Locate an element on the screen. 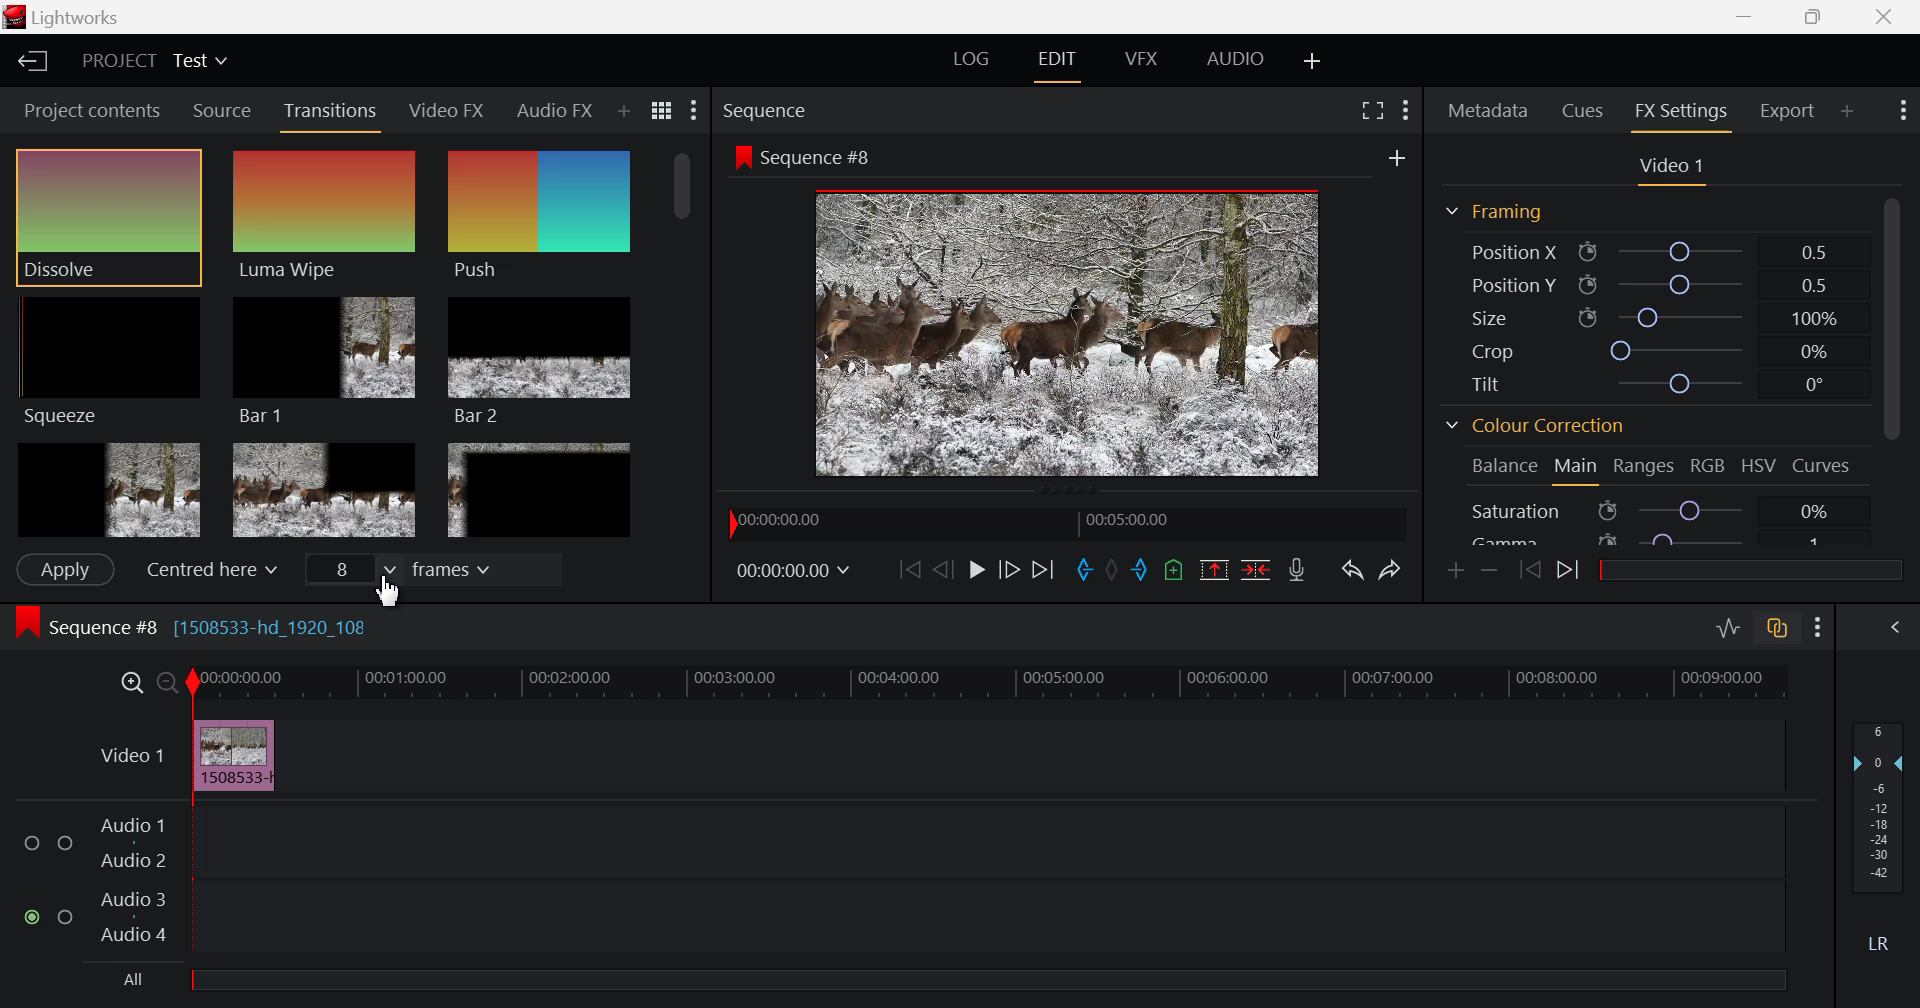 The width and height of the screenshot is (1920, 1008). Sequence#8 [1508533-hd_1920_108 is located at coordinates (209, 626).